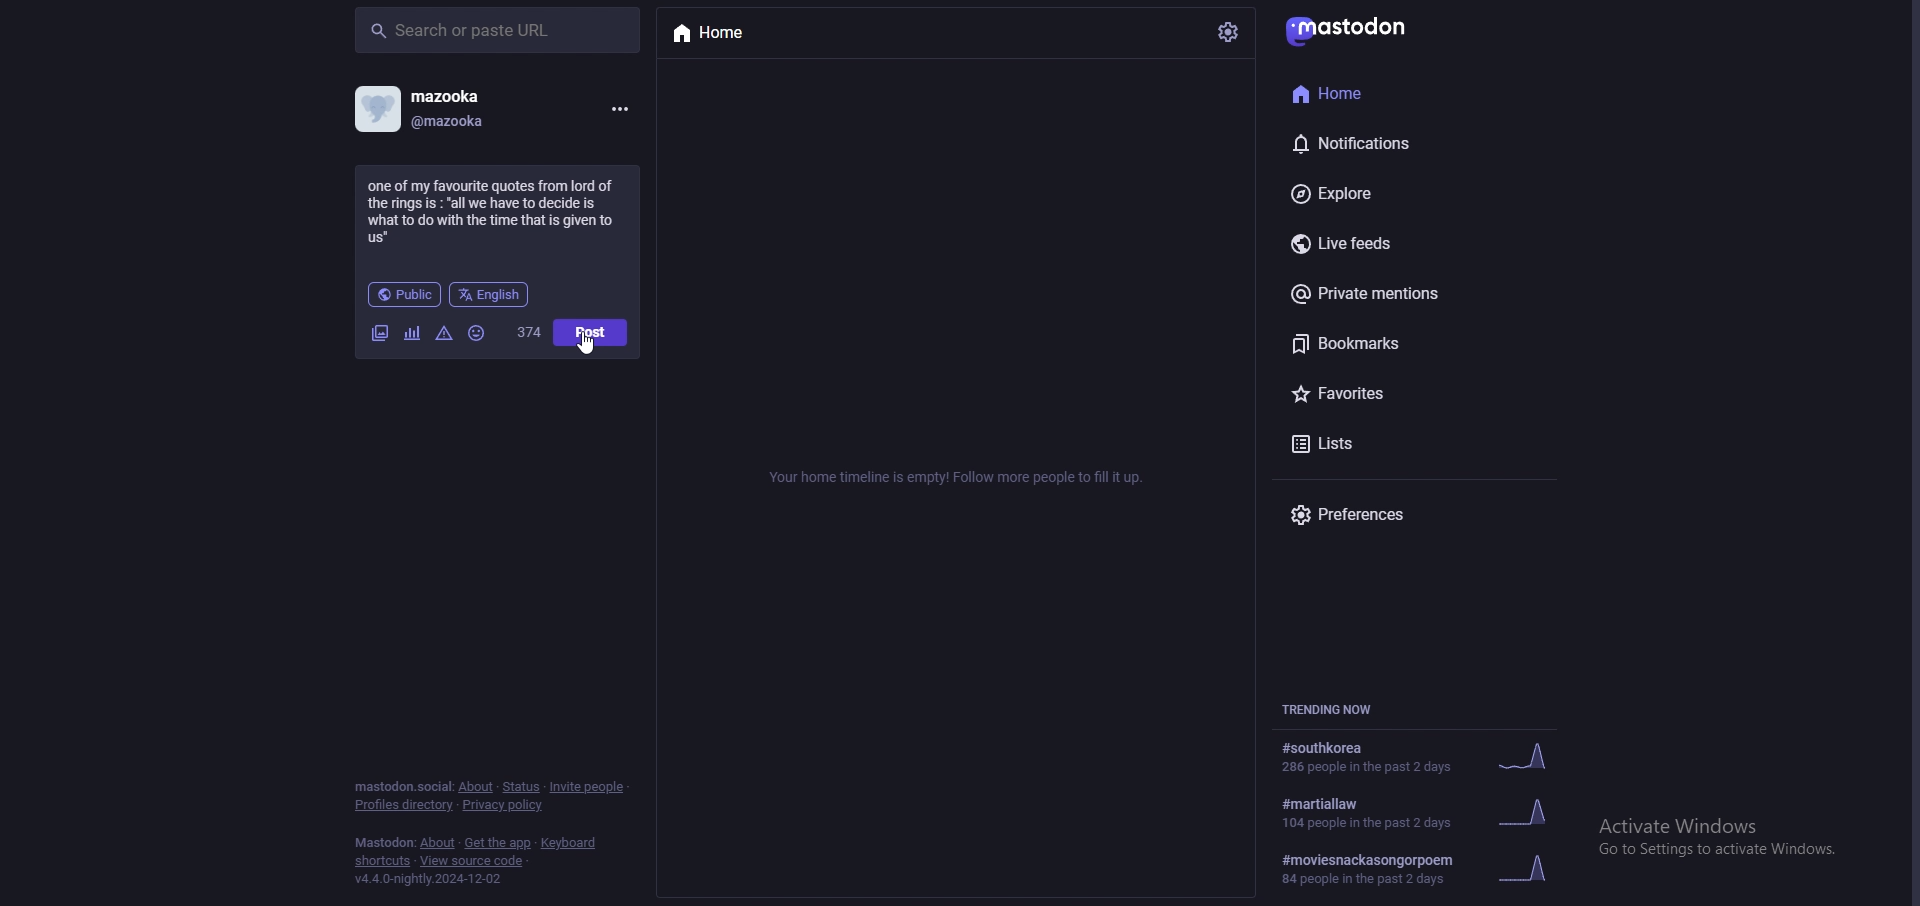 This screenshot has width=1920, height=906. What do you see at coordinates (1420, 814) in the screenshot?
I see `trending` at bounding box center [1420, 814].